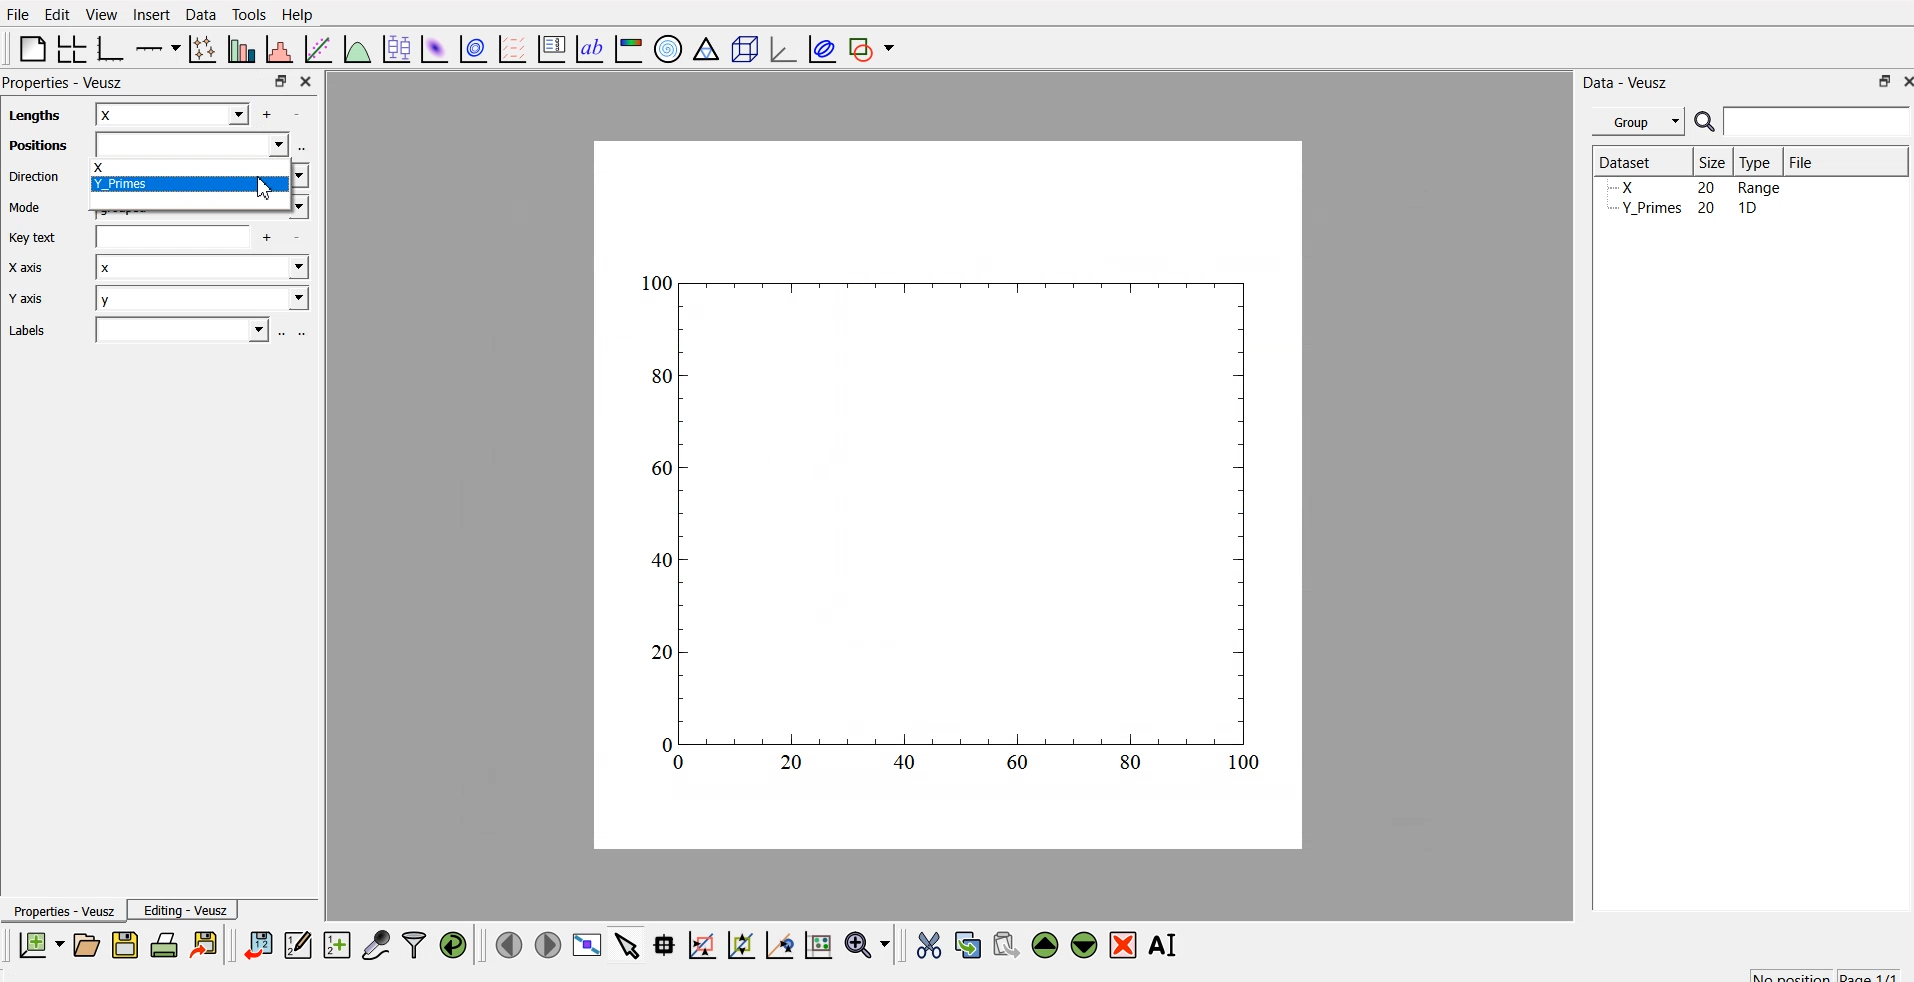 The image size is (1914, 982). Describe the element at coordinates (394, 48) in the screenshot. I see `plot box plots` at that location.